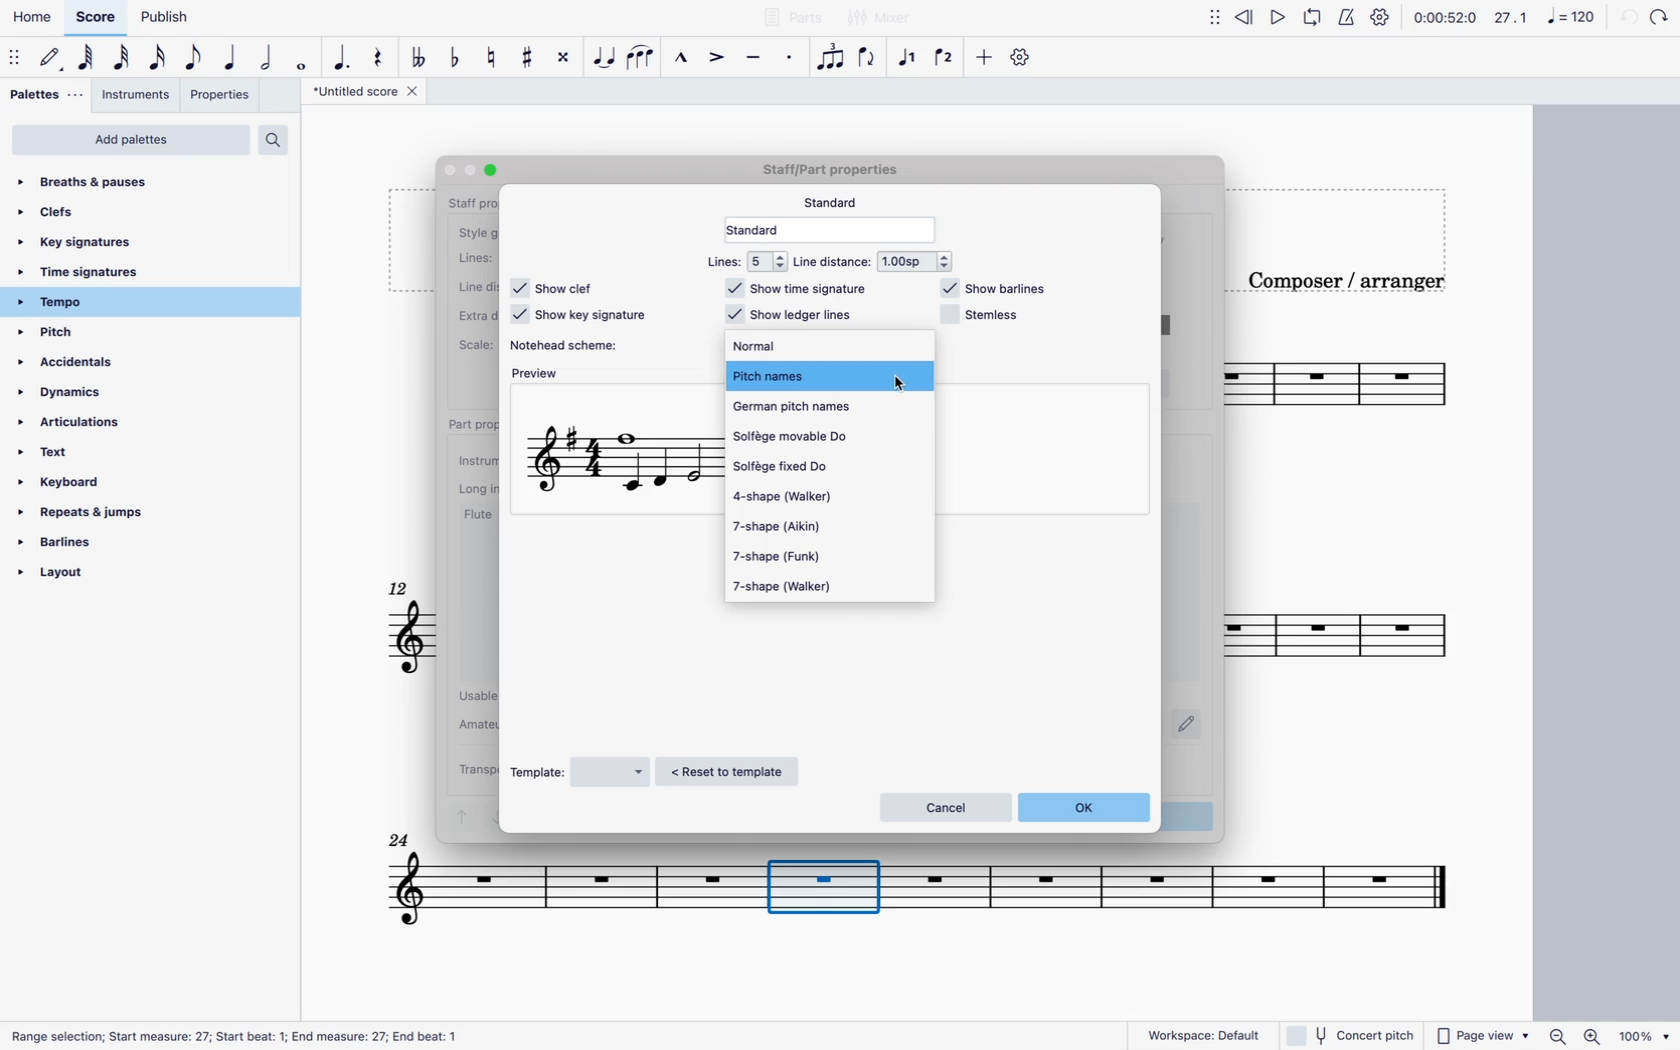 Image resolution: width=1680 pixels, height=1050 pixels. Describe the element at coordinates (125, 542) in the screenshot. I see `barlines` at that location.